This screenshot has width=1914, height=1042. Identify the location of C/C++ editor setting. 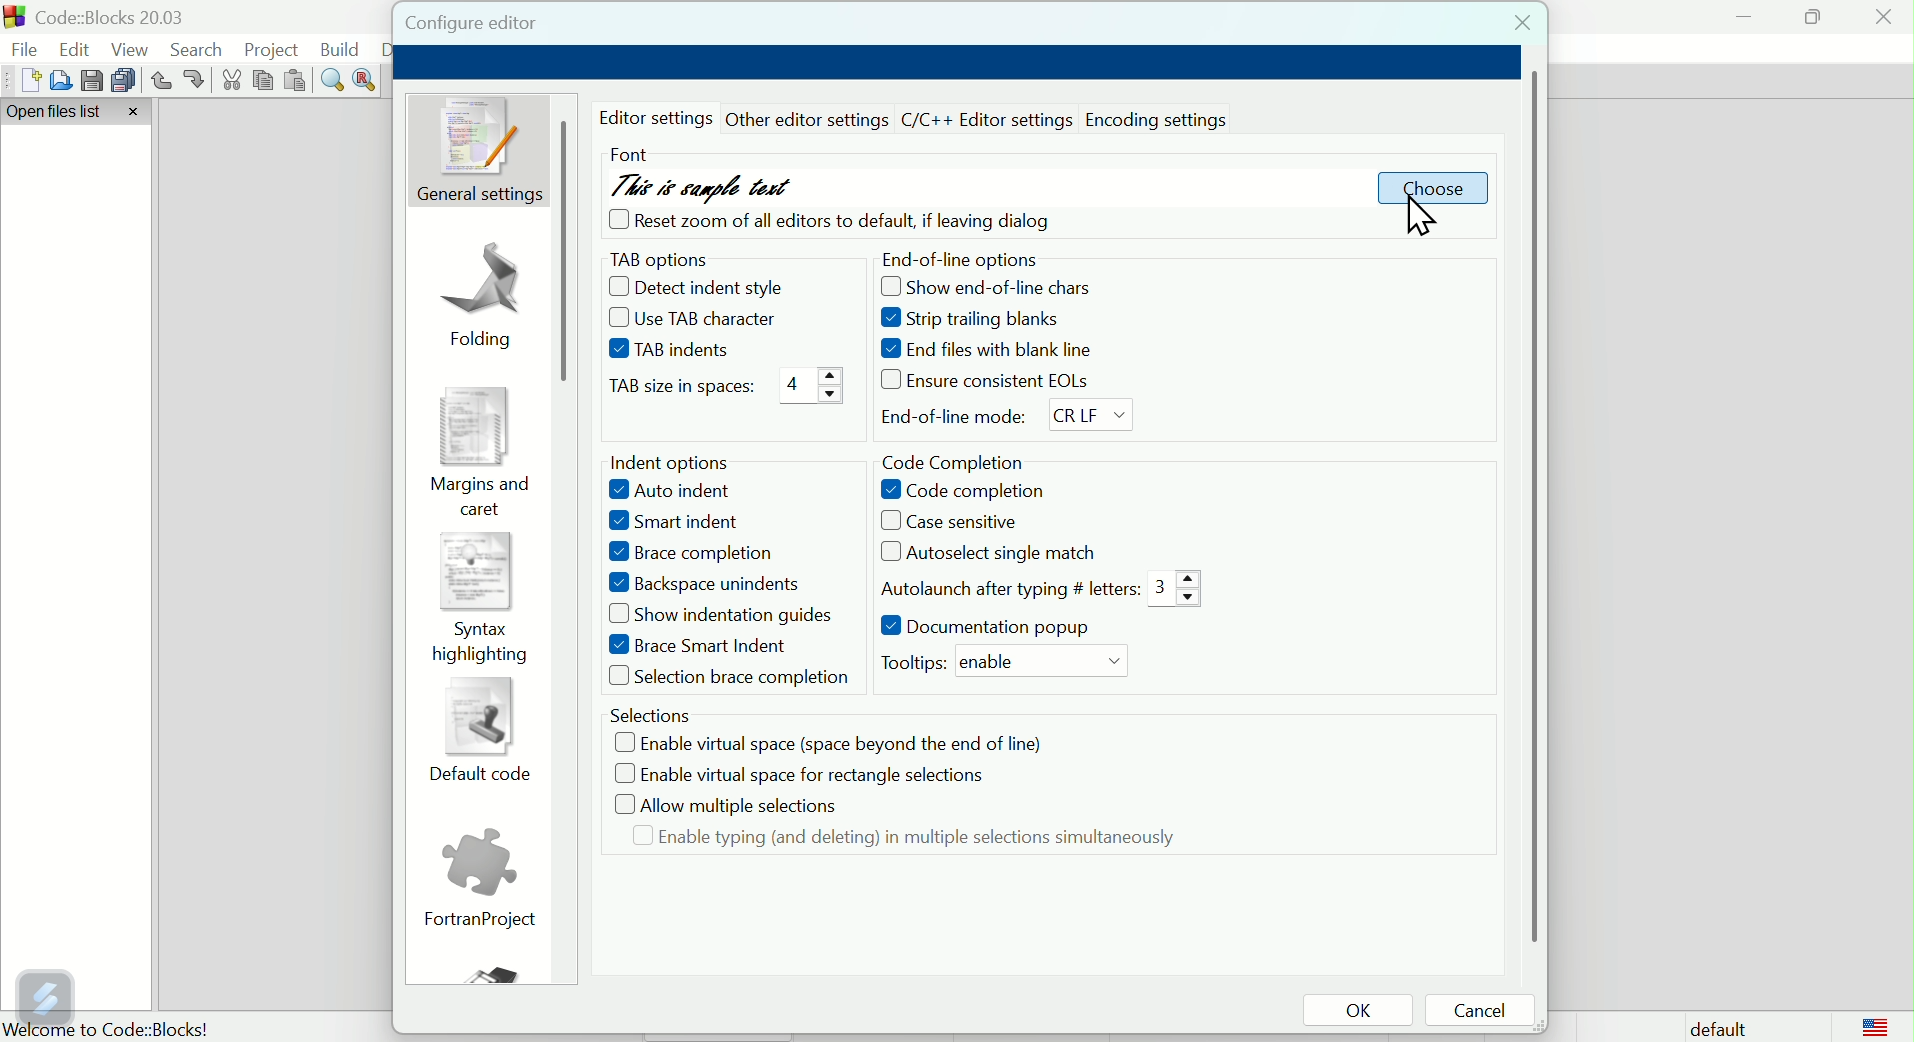
(988, 120).